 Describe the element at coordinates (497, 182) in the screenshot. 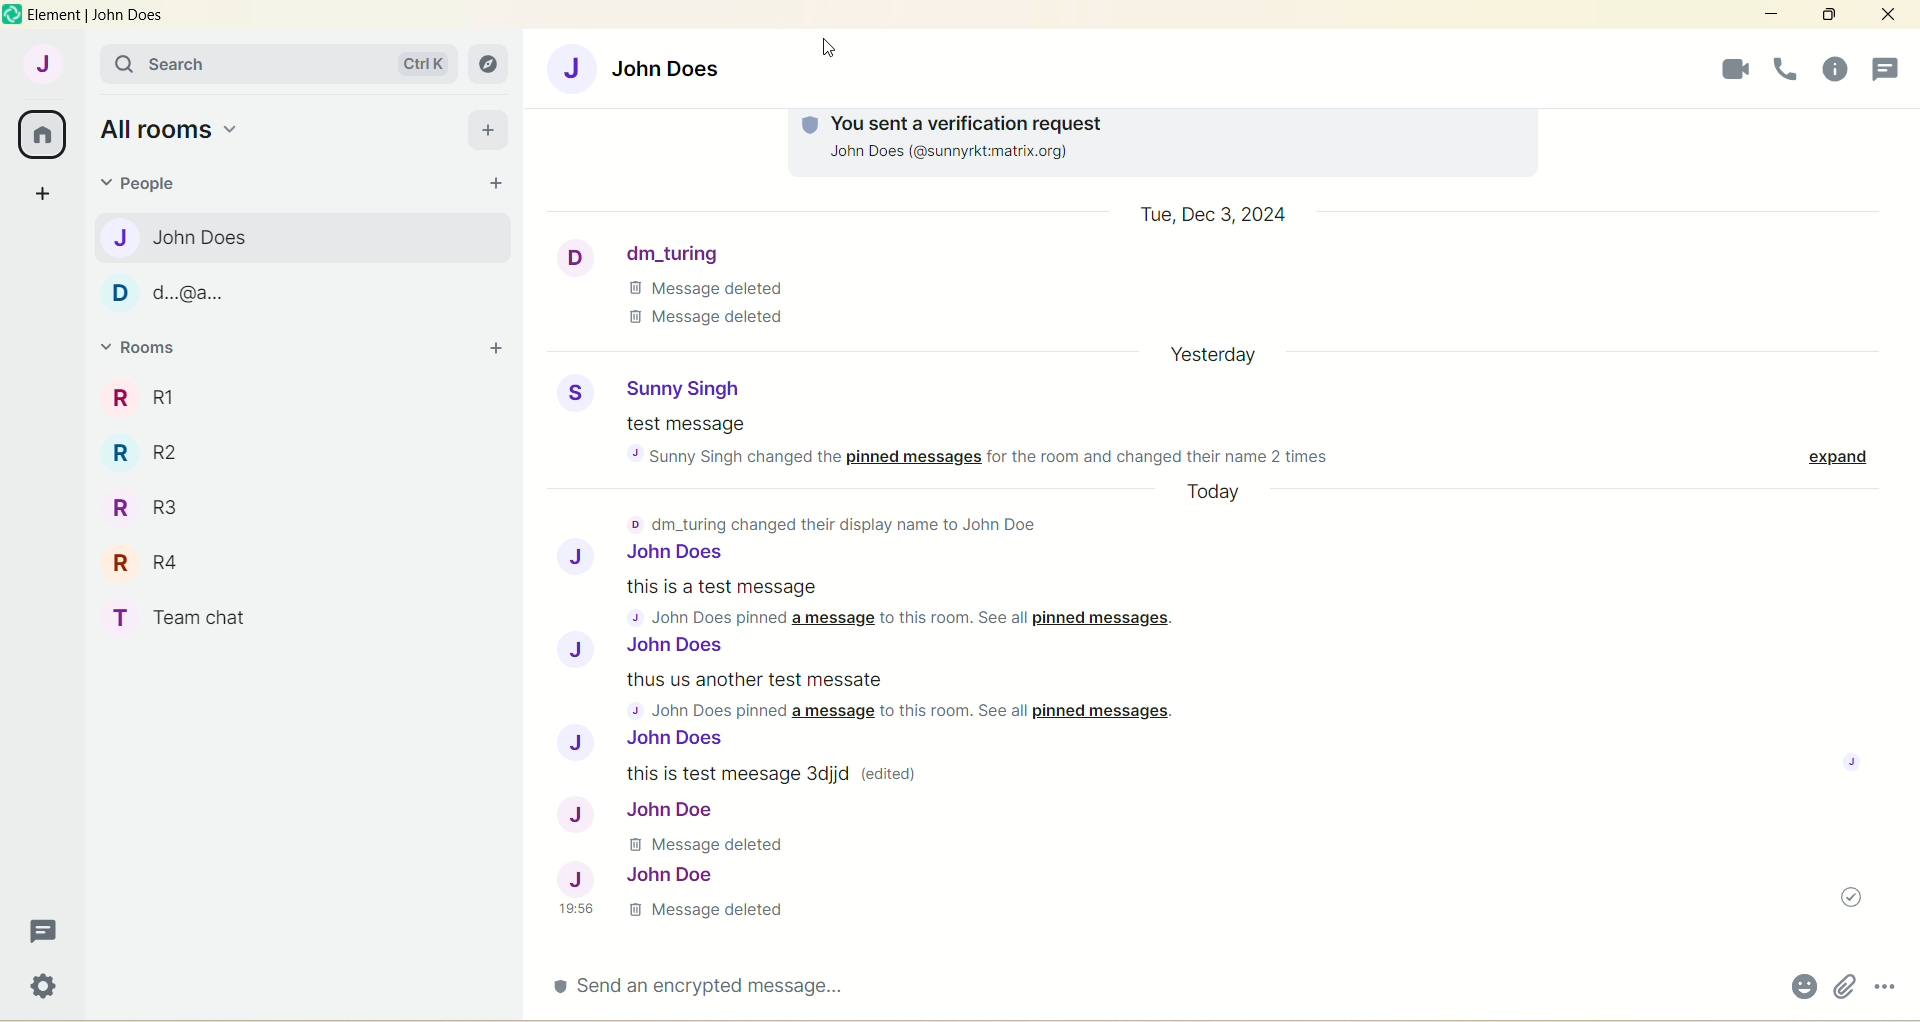

I see `start chat` at that location.